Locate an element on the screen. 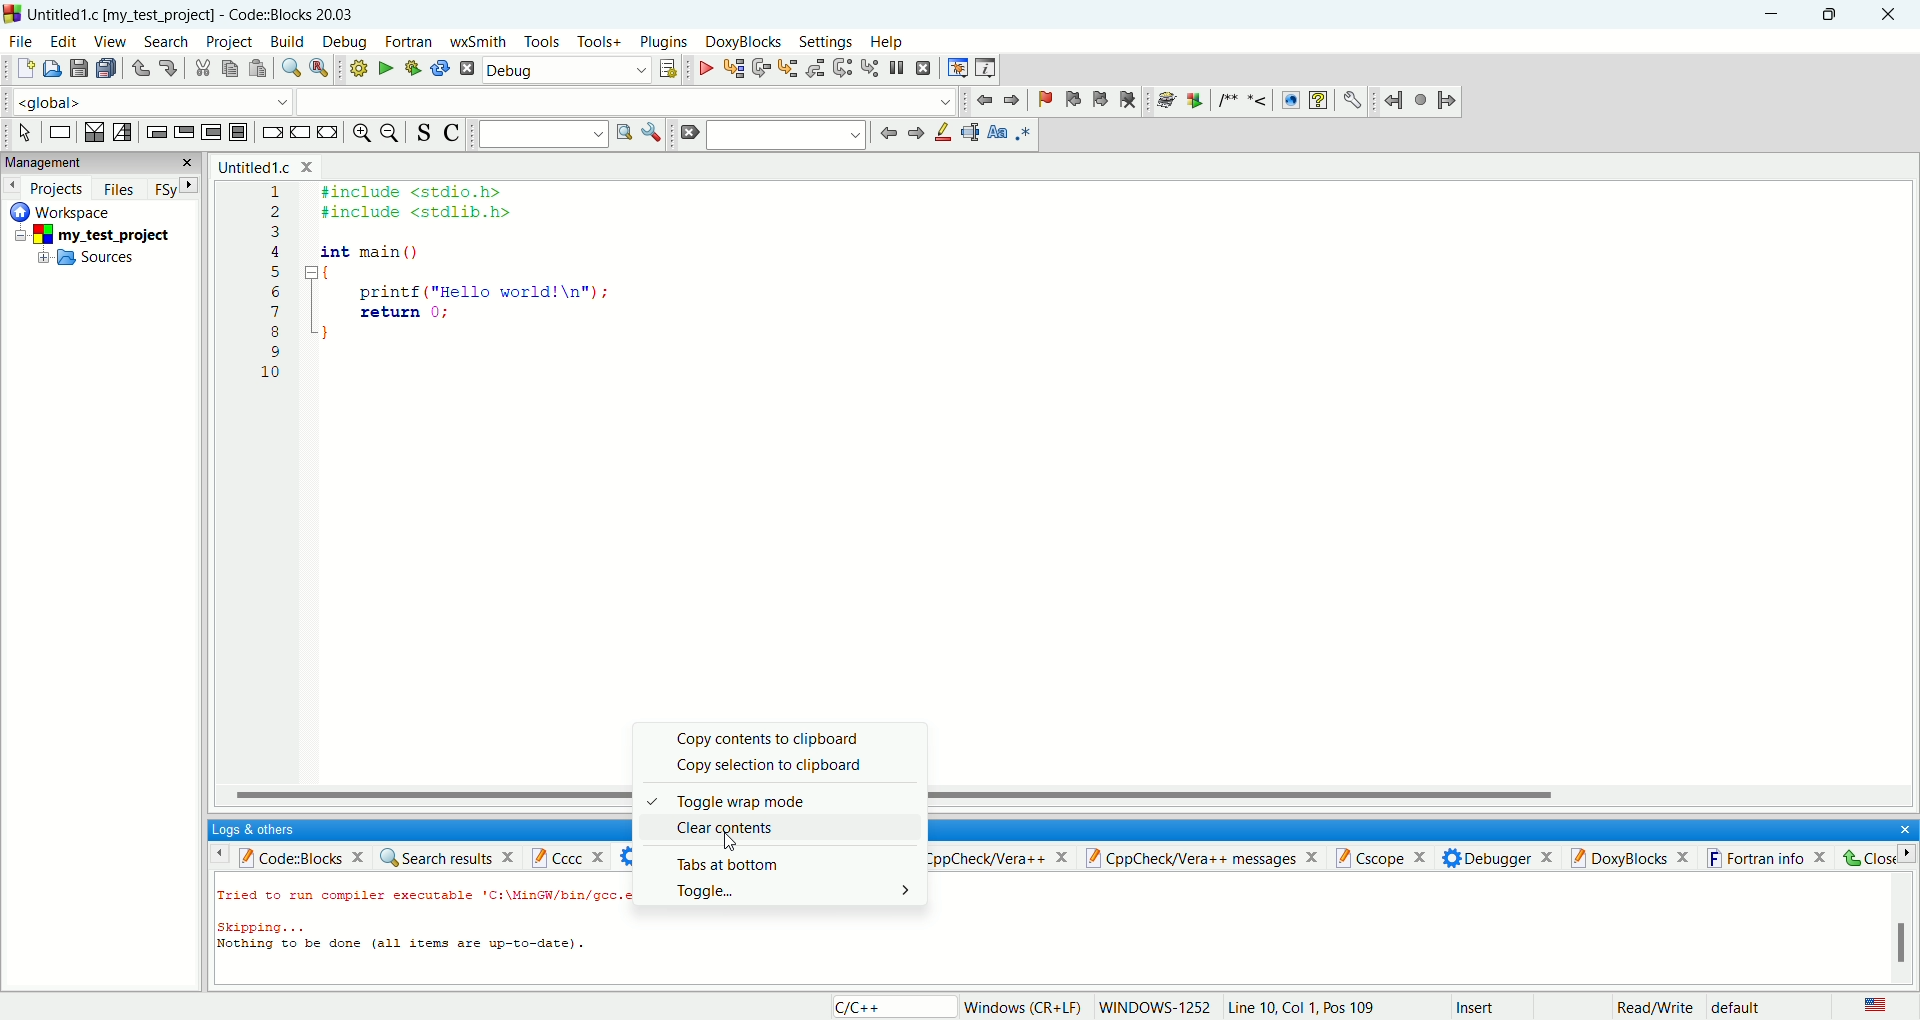 The image size is (1920, 1020). project is located at coordinates (102, 233).